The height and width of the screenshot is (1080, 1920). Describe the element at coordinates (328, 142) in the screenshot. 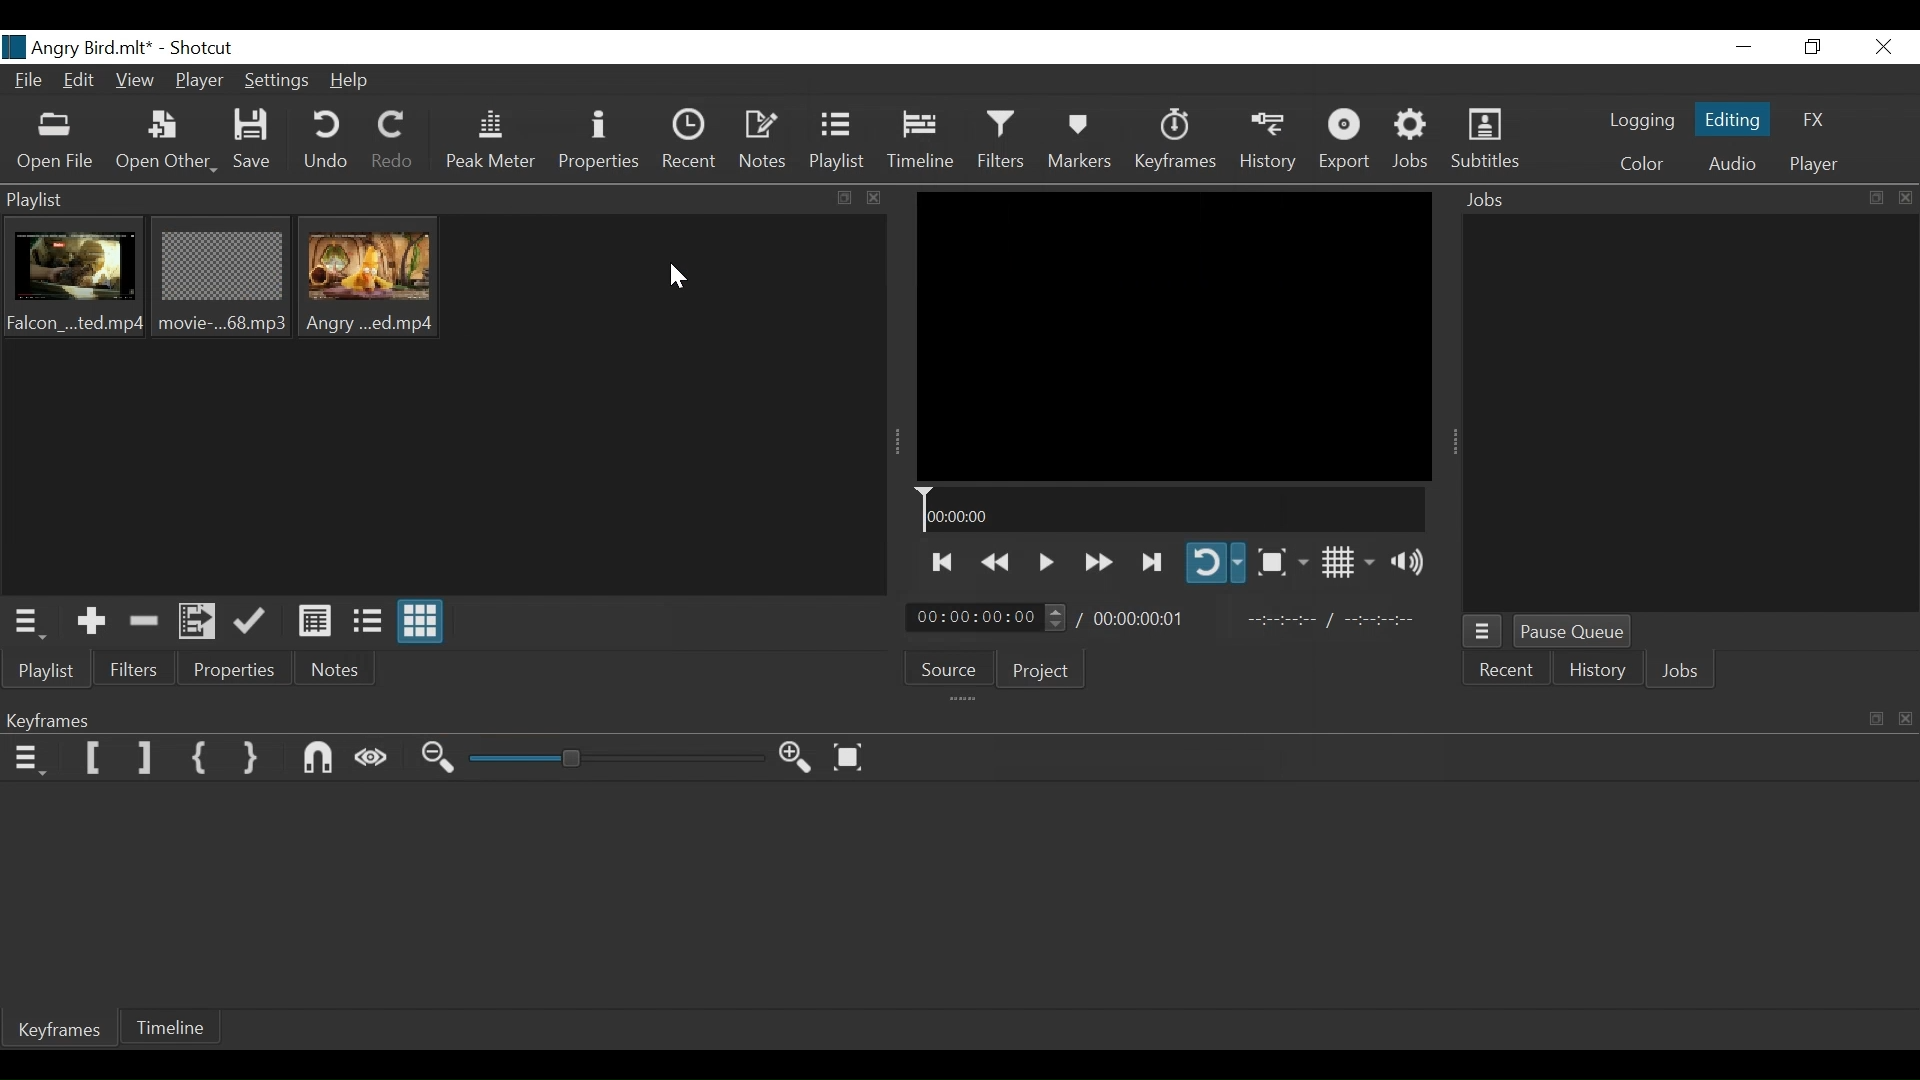

I see `Undo` at that location.